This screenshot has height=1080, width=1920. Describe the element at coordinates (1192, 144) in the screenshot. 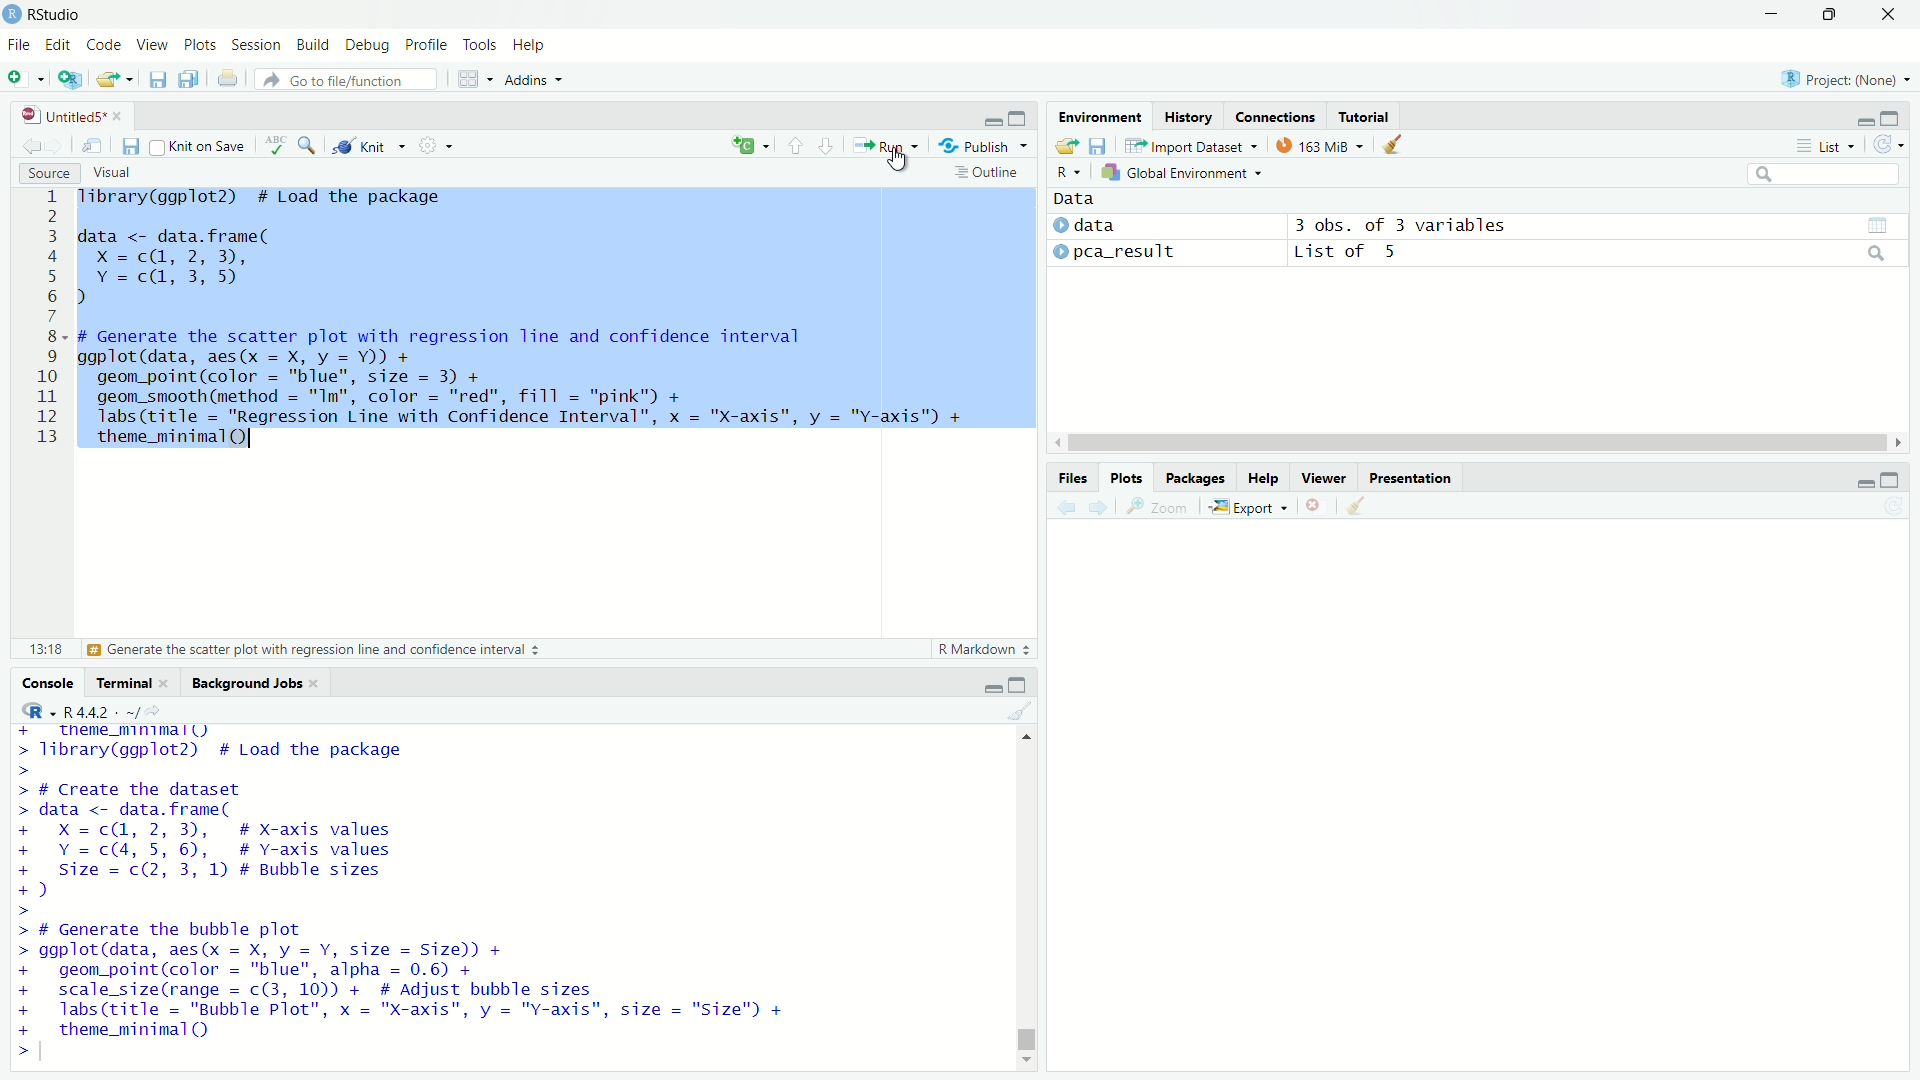

I see `Import Dataset` at that location.